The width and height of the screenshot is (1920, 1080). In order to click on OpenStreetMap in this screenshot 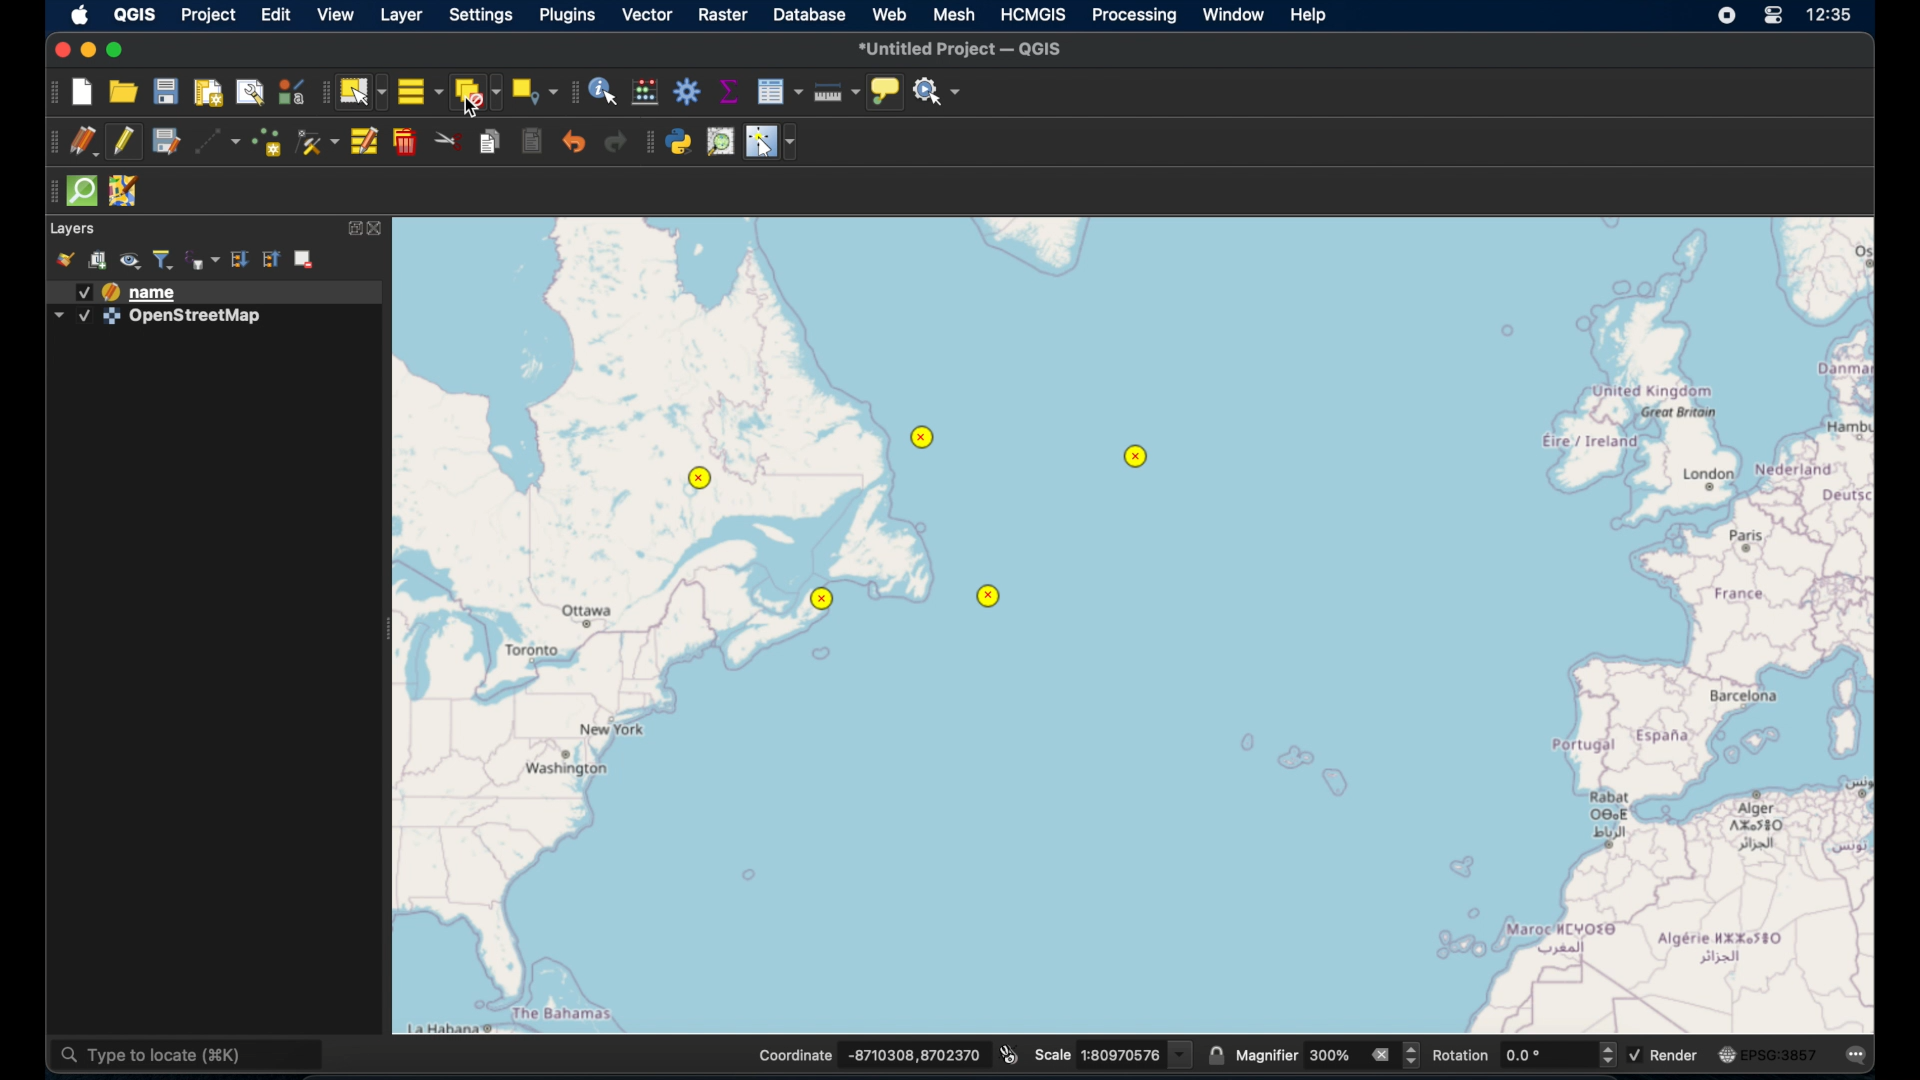, I will do `click(197, 317)`.